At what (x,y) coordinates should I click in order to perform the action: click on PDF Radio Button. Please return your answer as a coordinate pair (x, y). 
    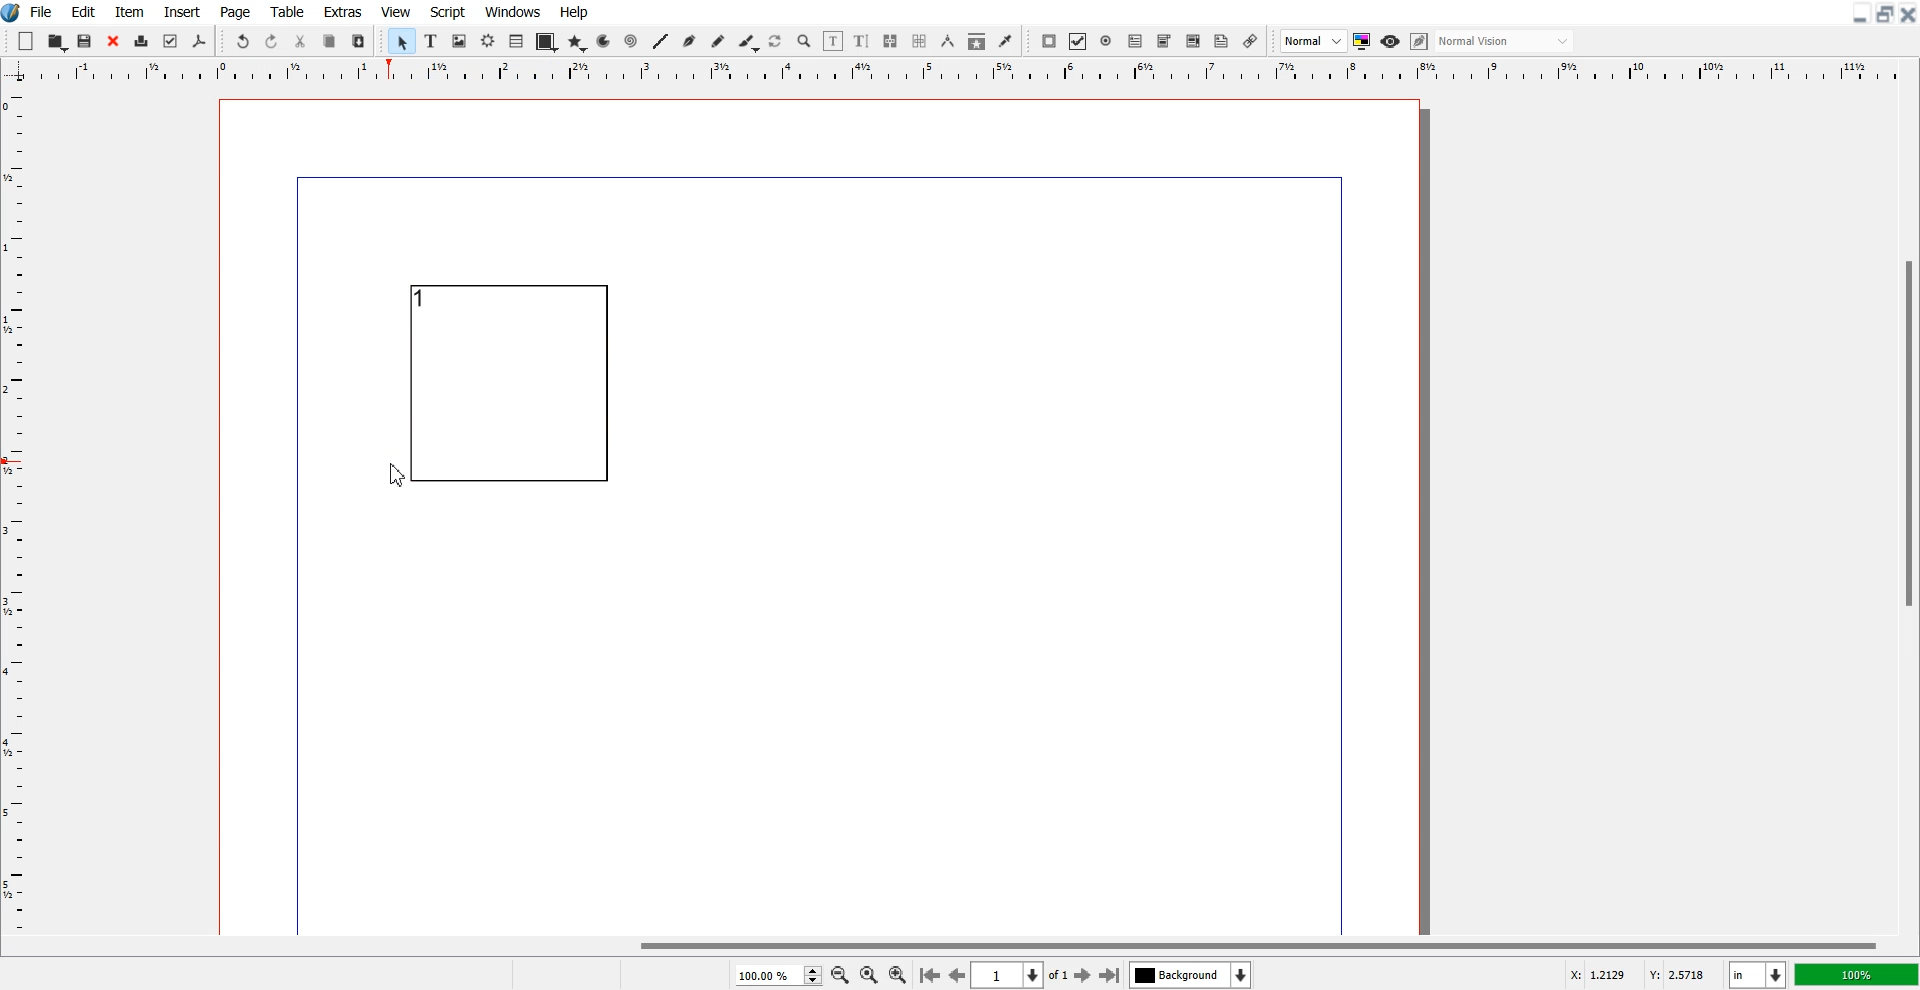
    Looking at the image, I should click on (1107, 41).